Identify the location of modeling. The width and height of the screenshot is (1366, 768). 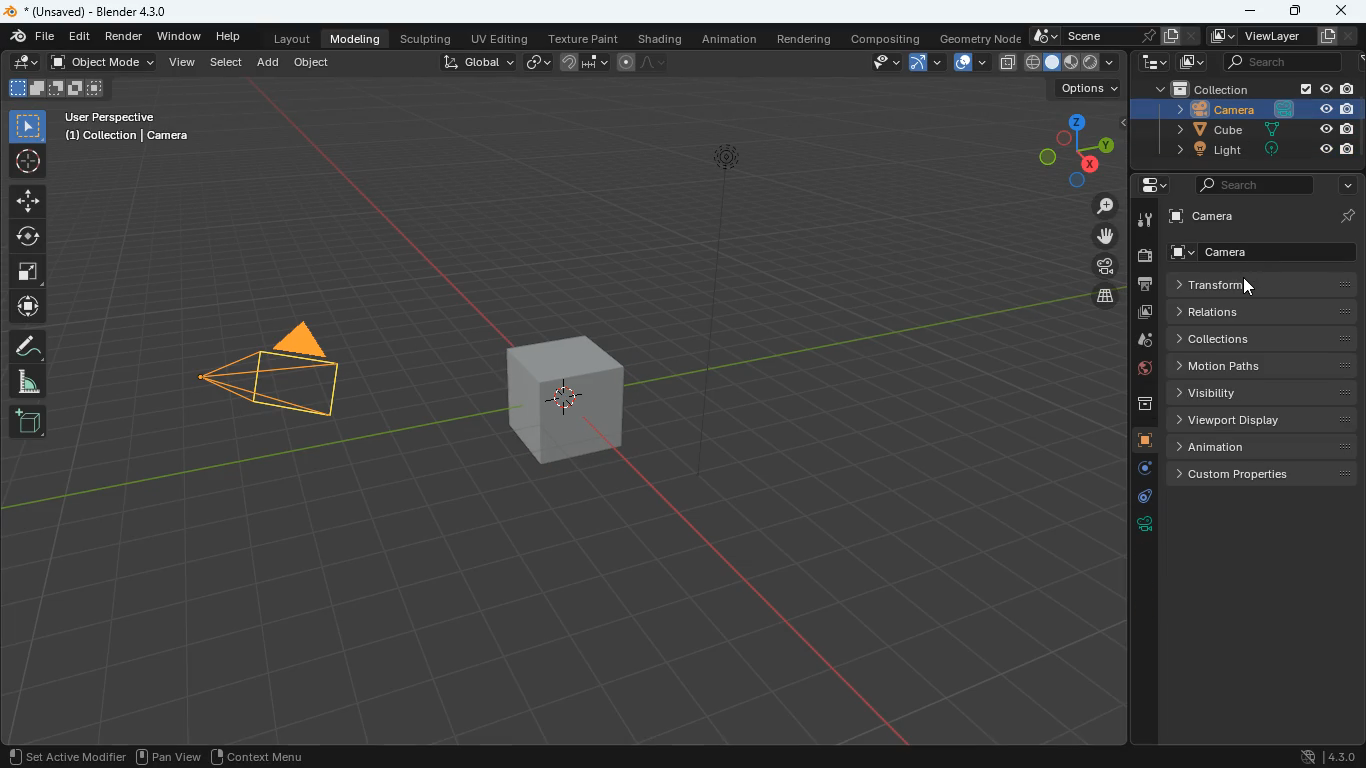
(355, 38).